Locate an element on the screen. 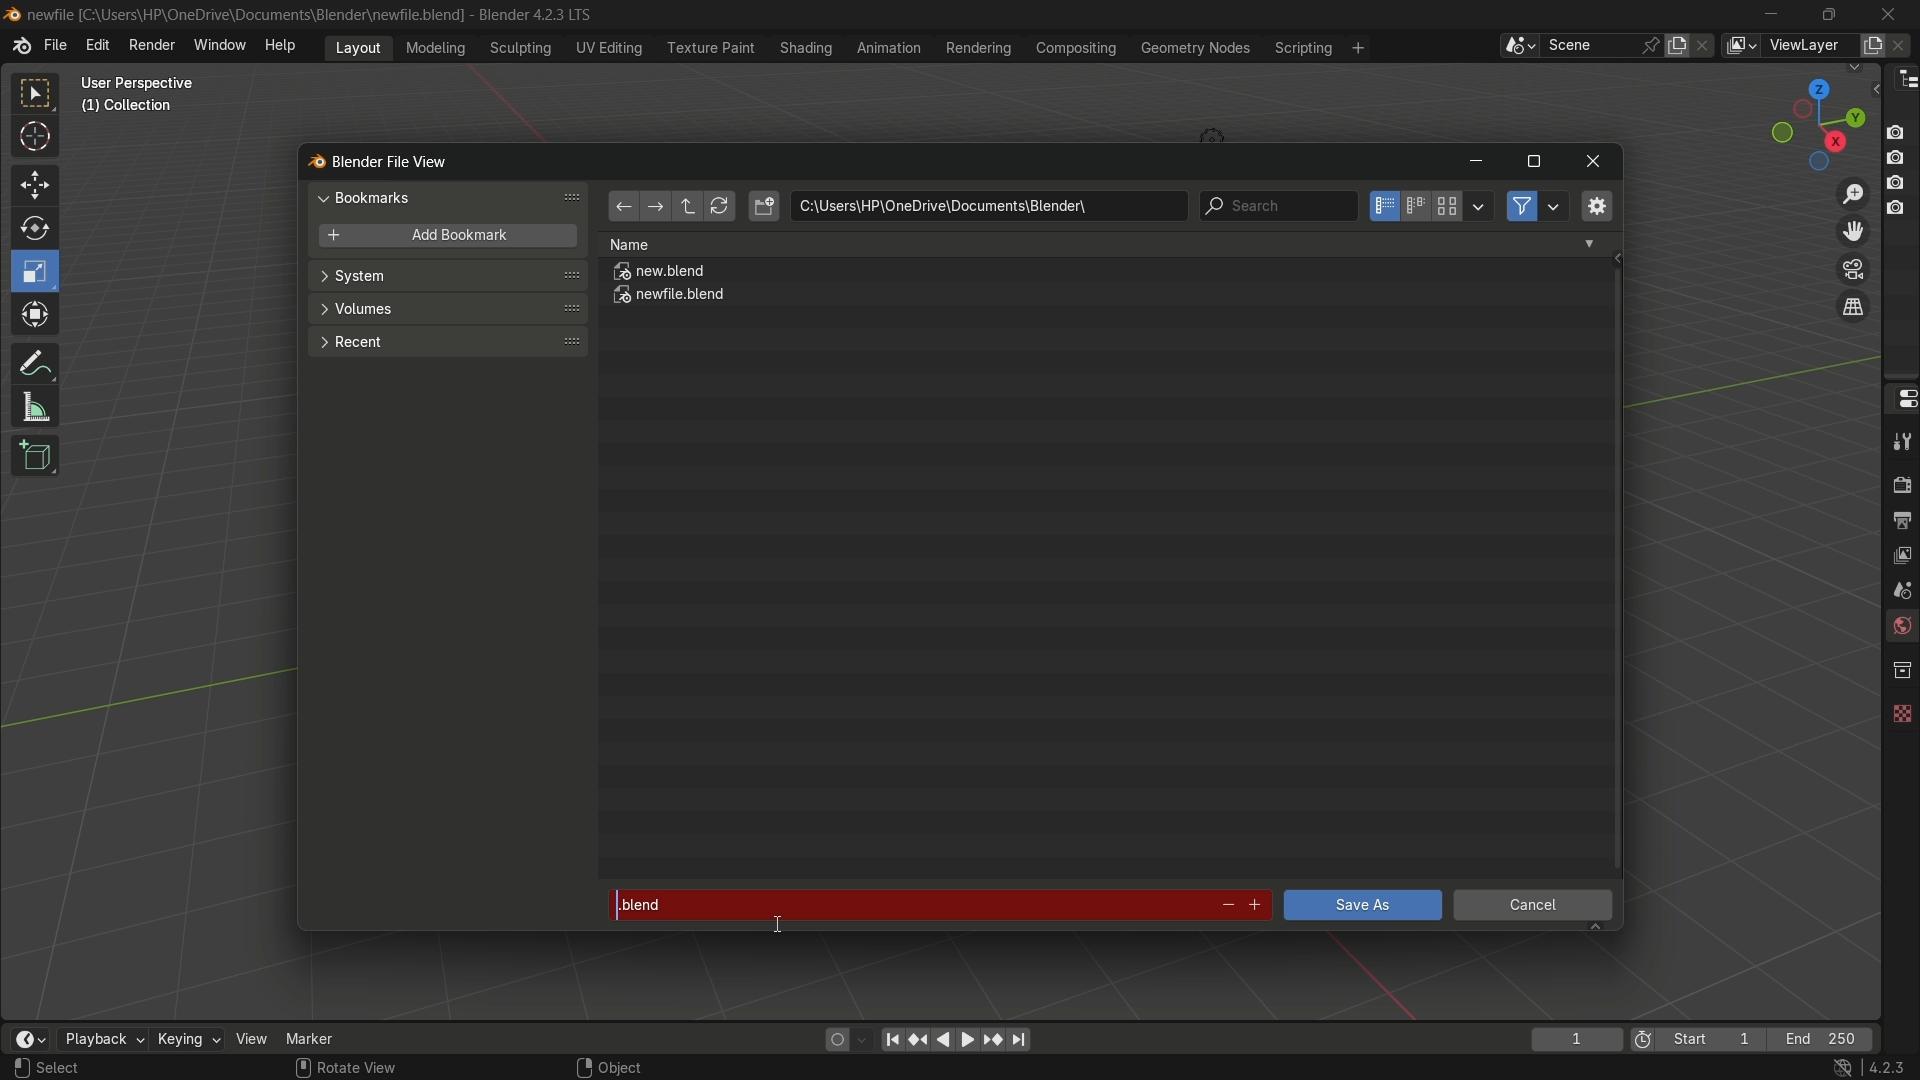 The width and height of the screenshot is (1920, 1080). Collection is located at coordinates (130, 110).